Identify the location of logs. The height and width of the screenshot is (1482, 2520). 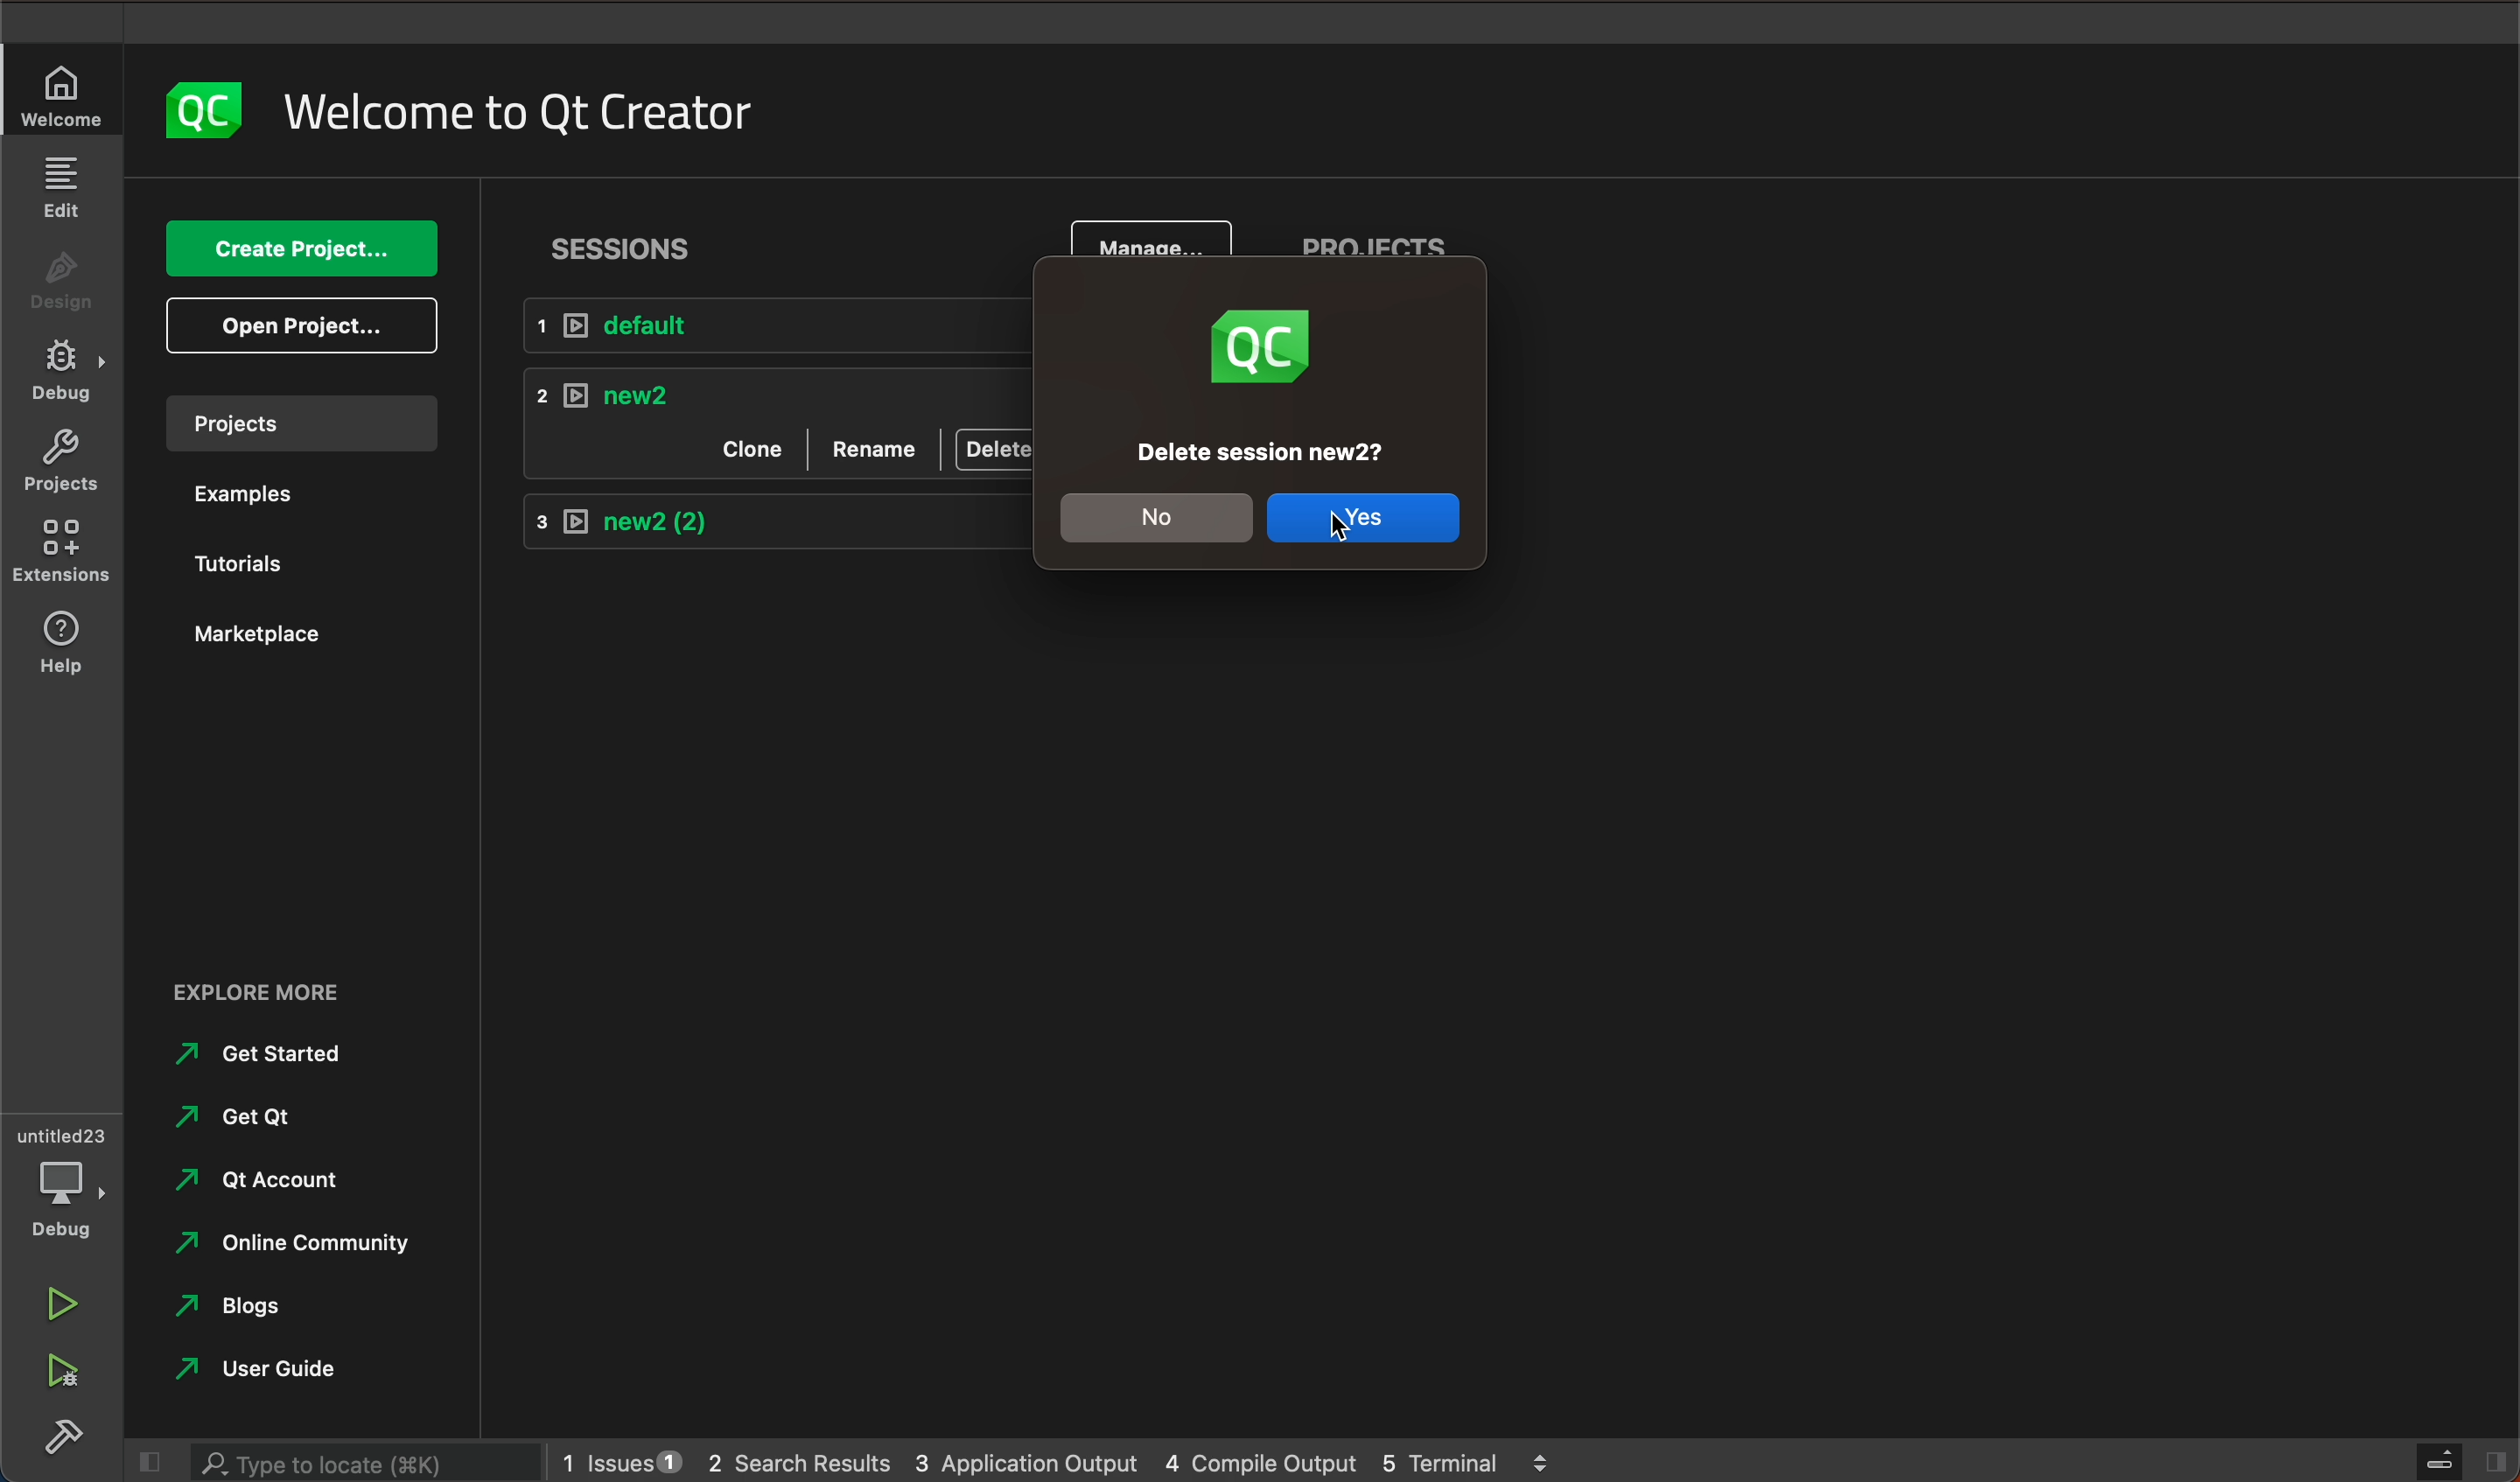
(1062, 1461).